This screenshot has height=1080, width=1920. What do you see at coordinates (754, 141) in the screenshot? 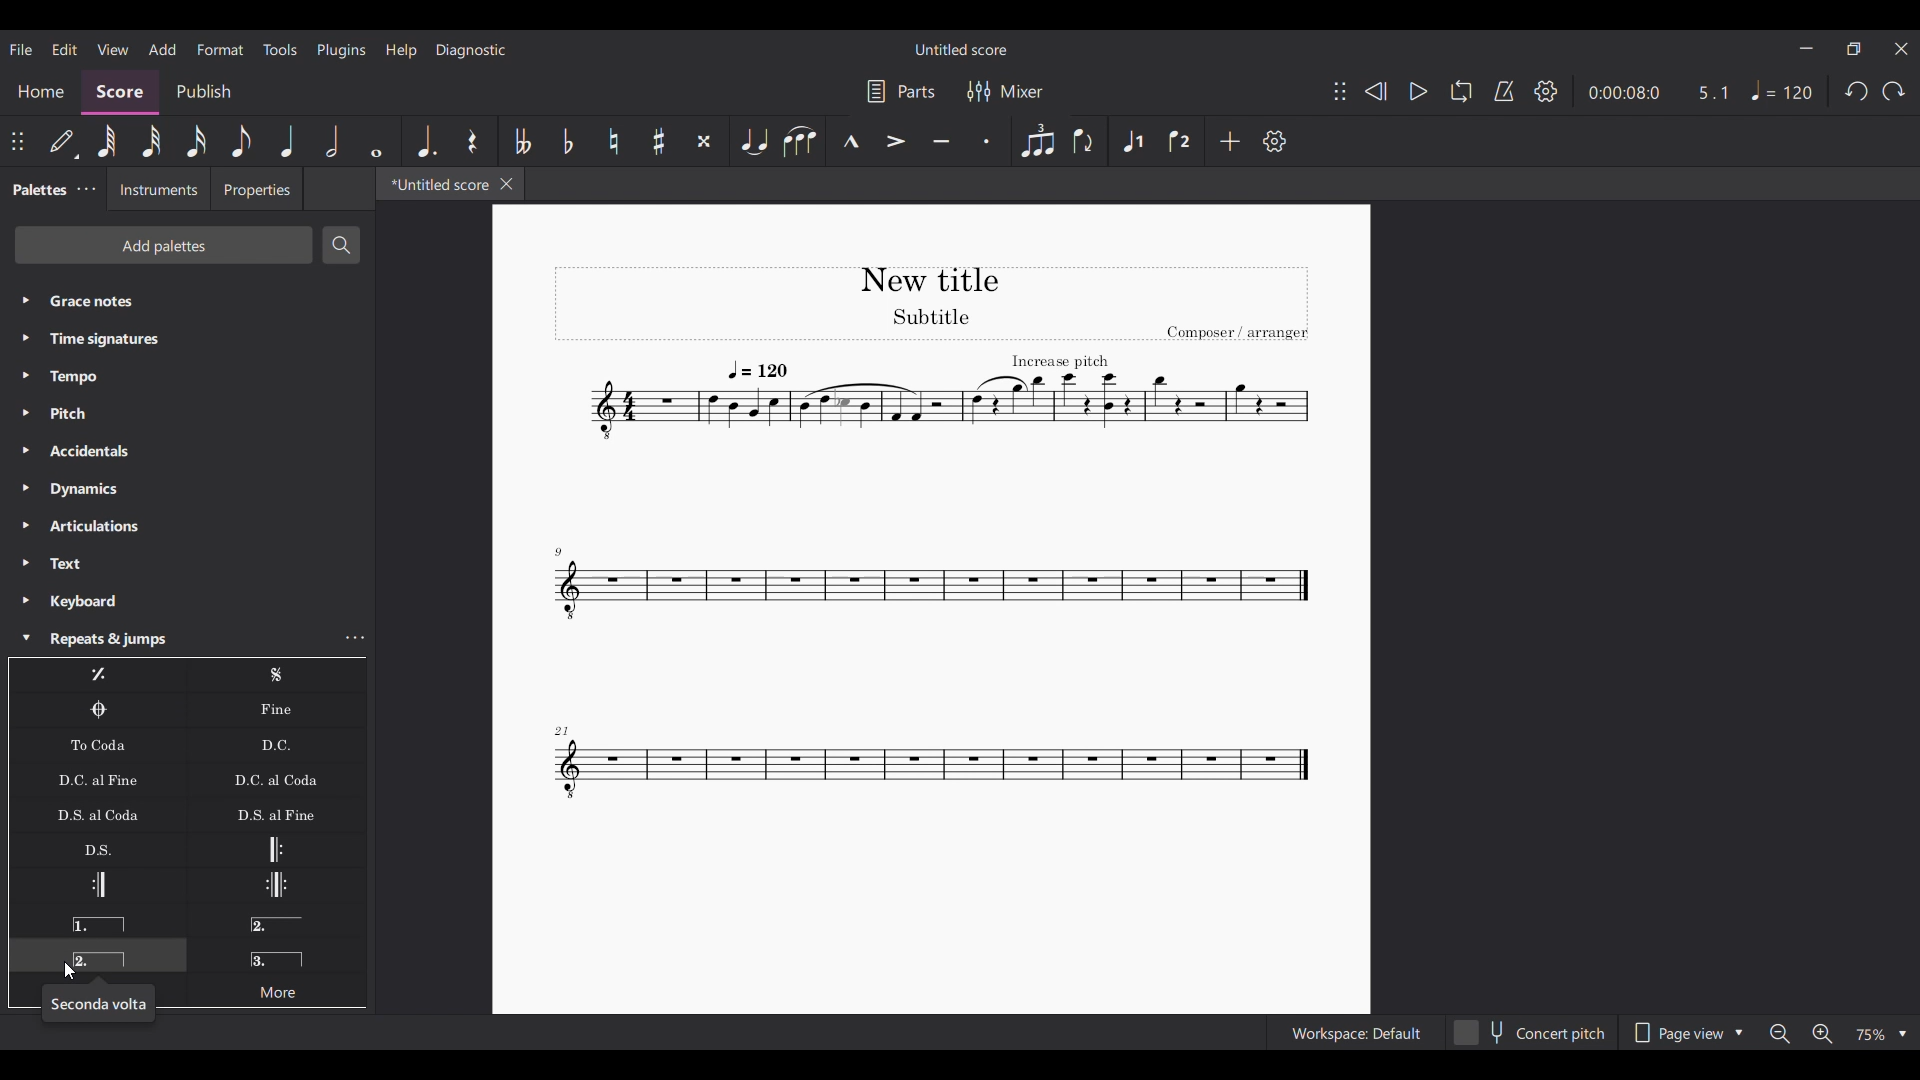
I see `Tie` at bounding box center [754, 141].